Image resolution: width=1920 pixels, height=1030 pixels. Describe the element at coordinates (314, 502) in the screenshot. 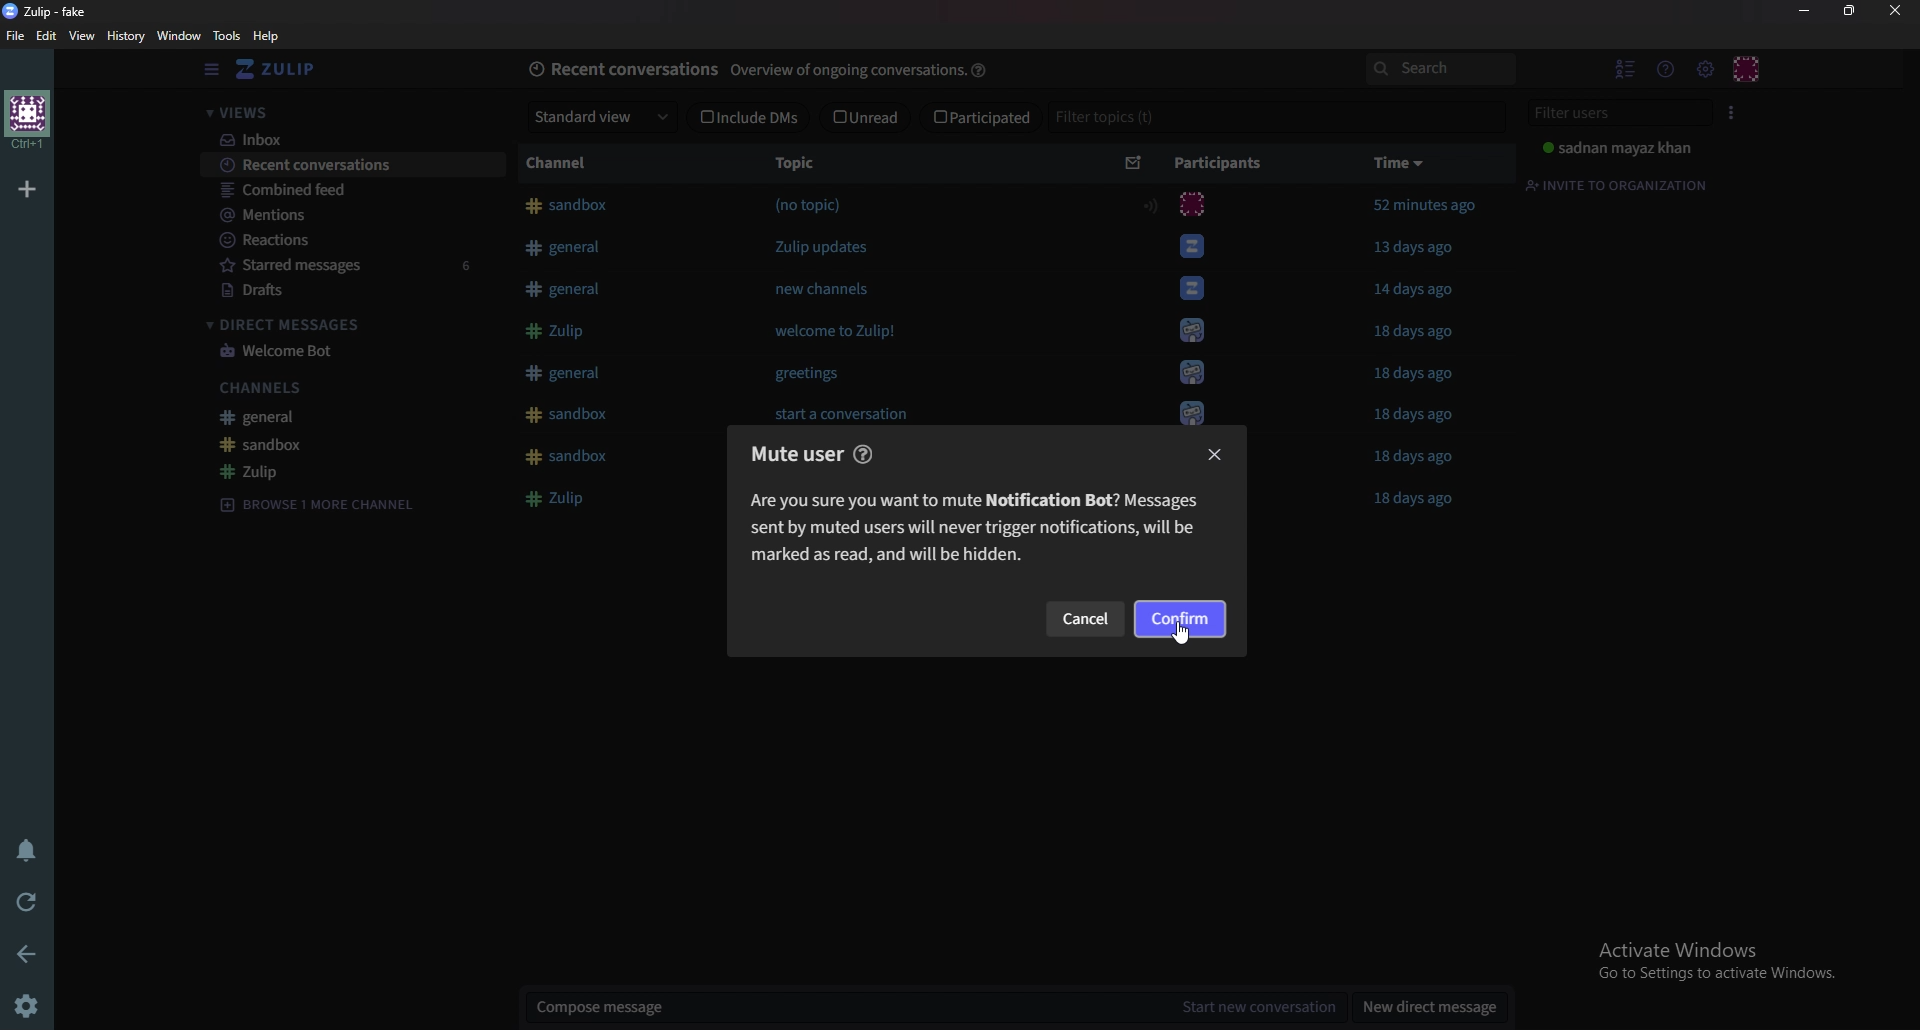

I see `Browse channel` at that location.